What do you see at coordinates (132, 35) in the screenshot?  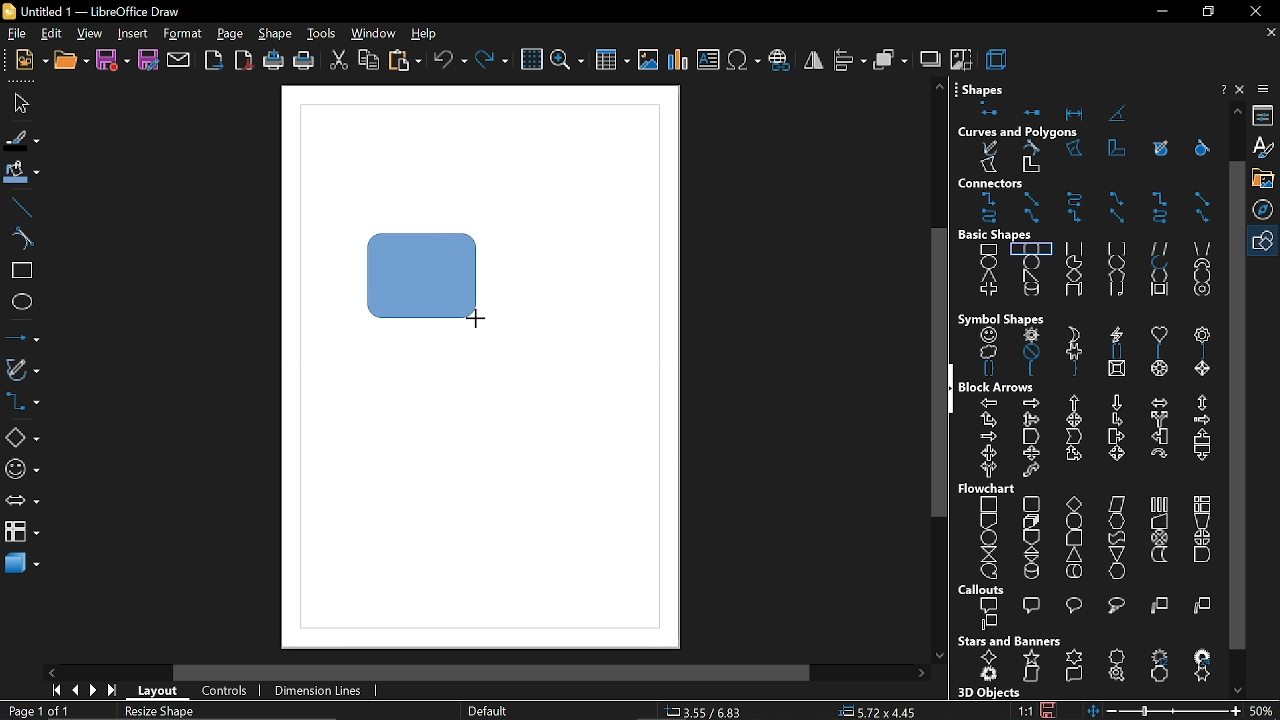 I see `insert` at bounding box center [132, 35].